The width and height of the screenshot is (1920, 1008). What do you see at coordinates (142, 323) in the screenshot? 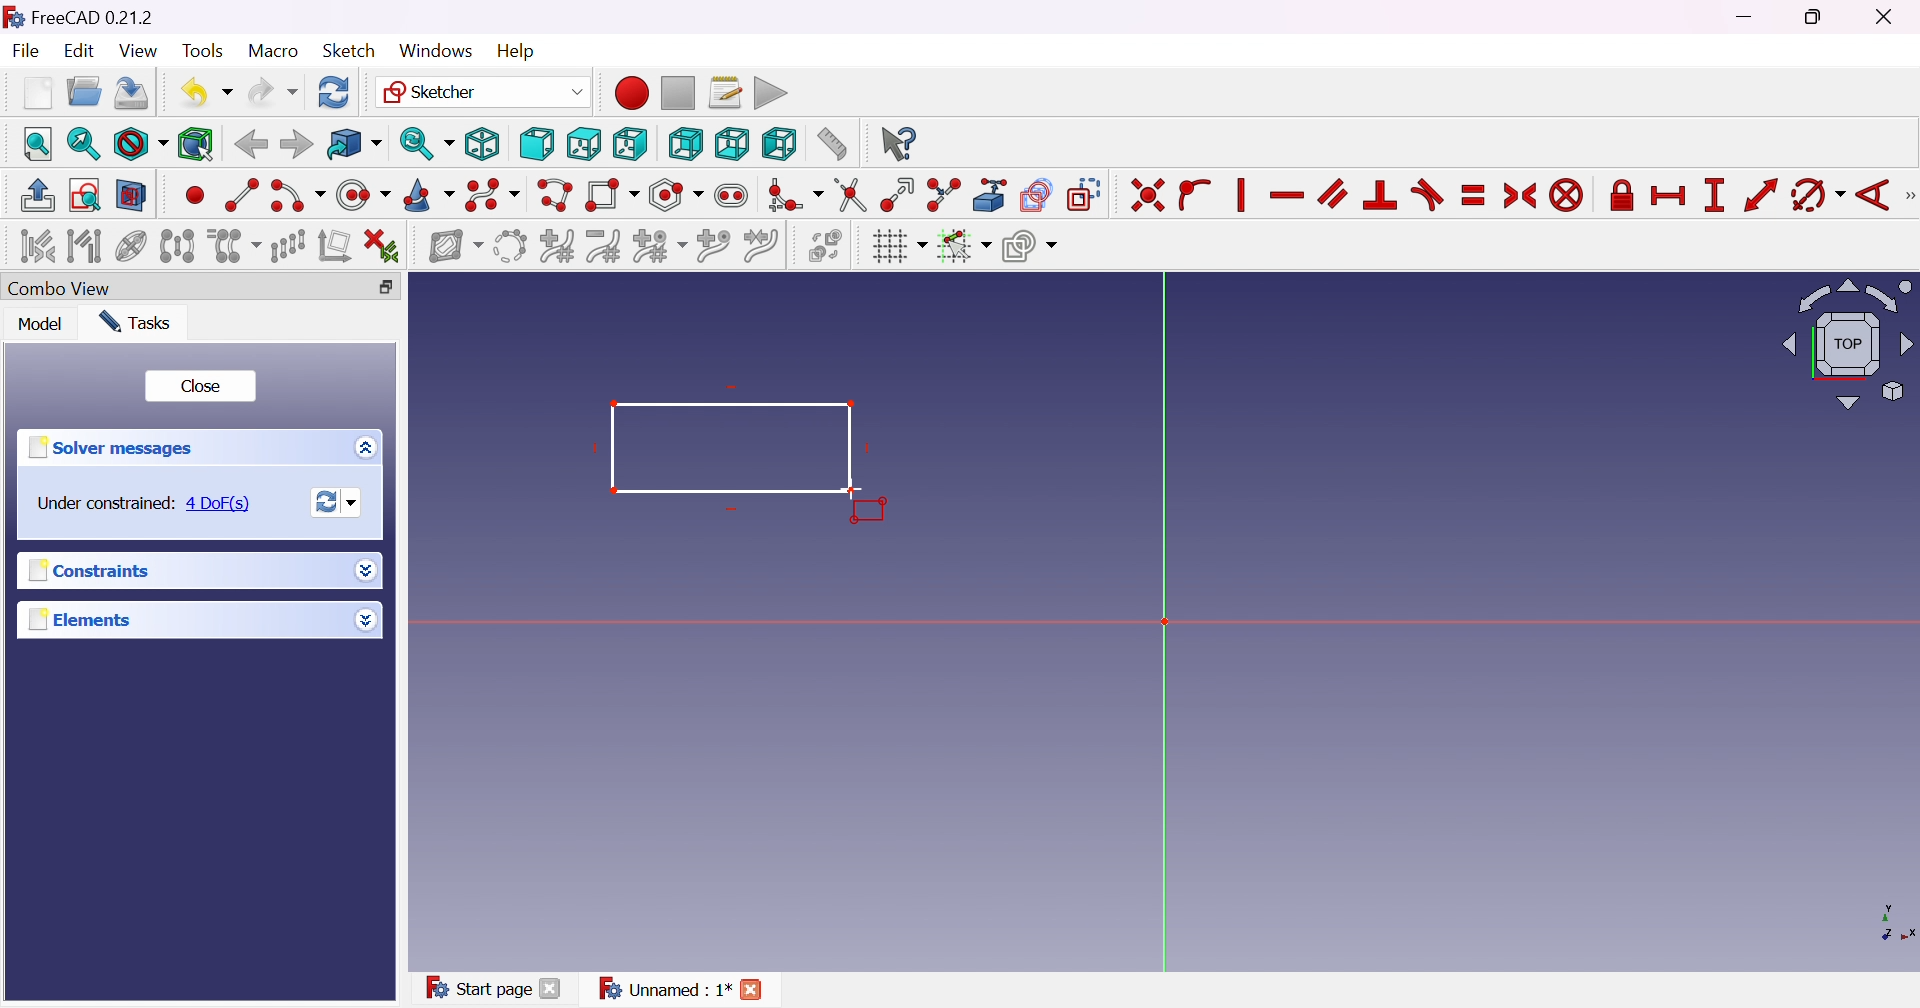
I see `Tasks` at bounding box center [142, 323].